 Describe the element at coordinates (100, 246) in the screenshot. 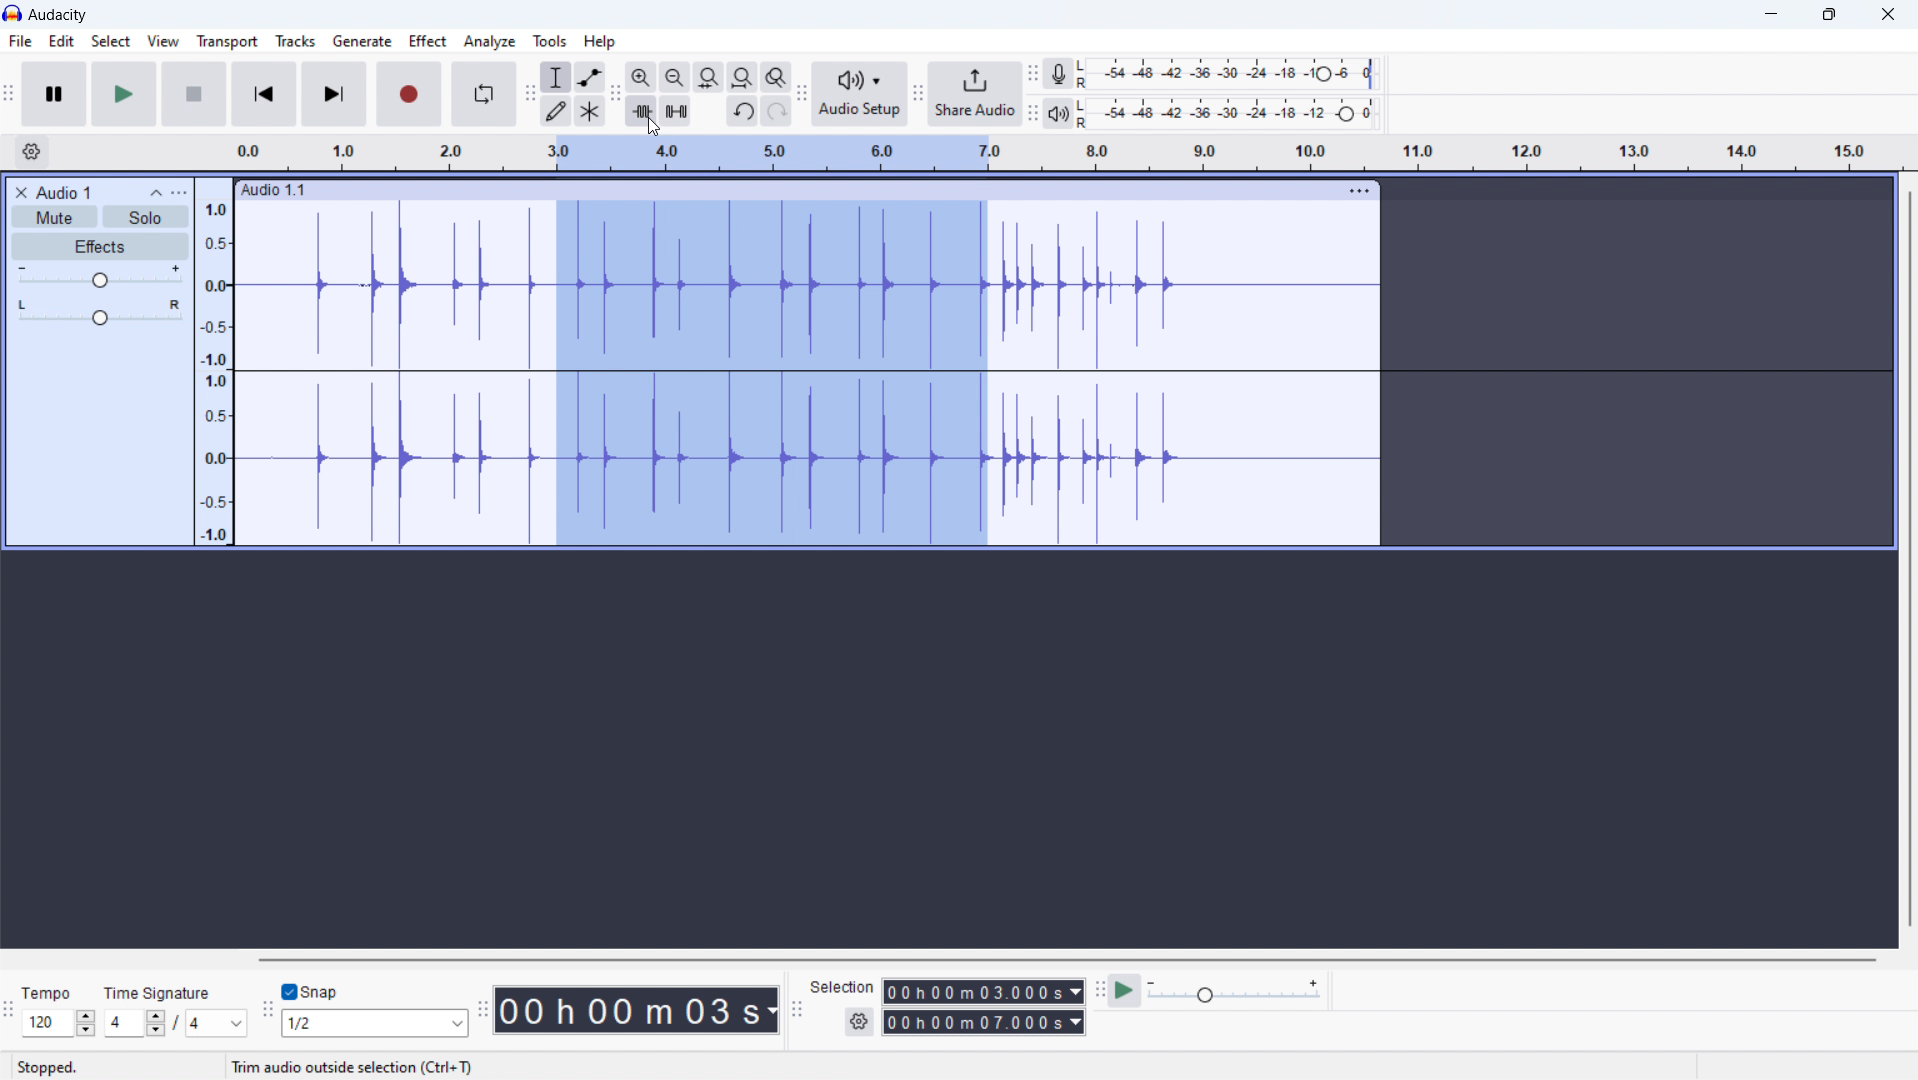

I see `effects` at that location.